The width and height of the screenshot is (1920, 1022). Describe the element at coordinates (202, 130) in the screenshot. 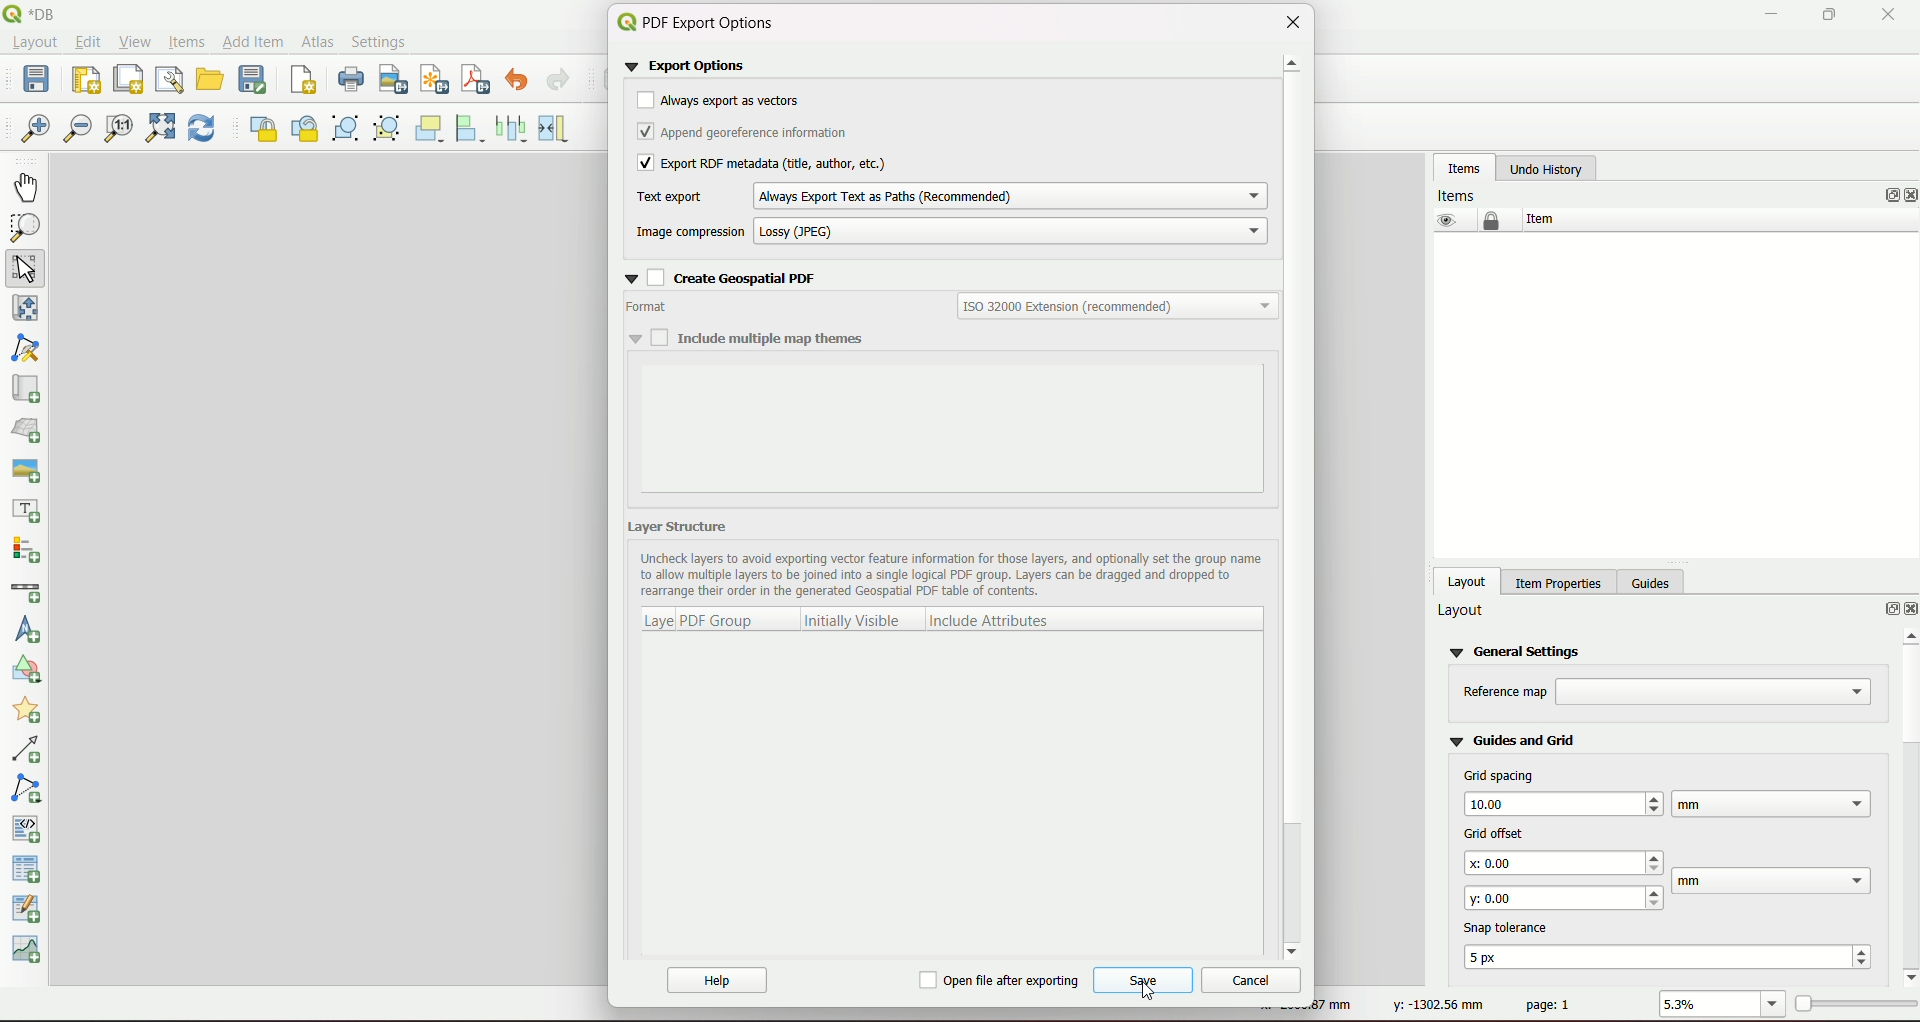

I see `refresh view` at that location.